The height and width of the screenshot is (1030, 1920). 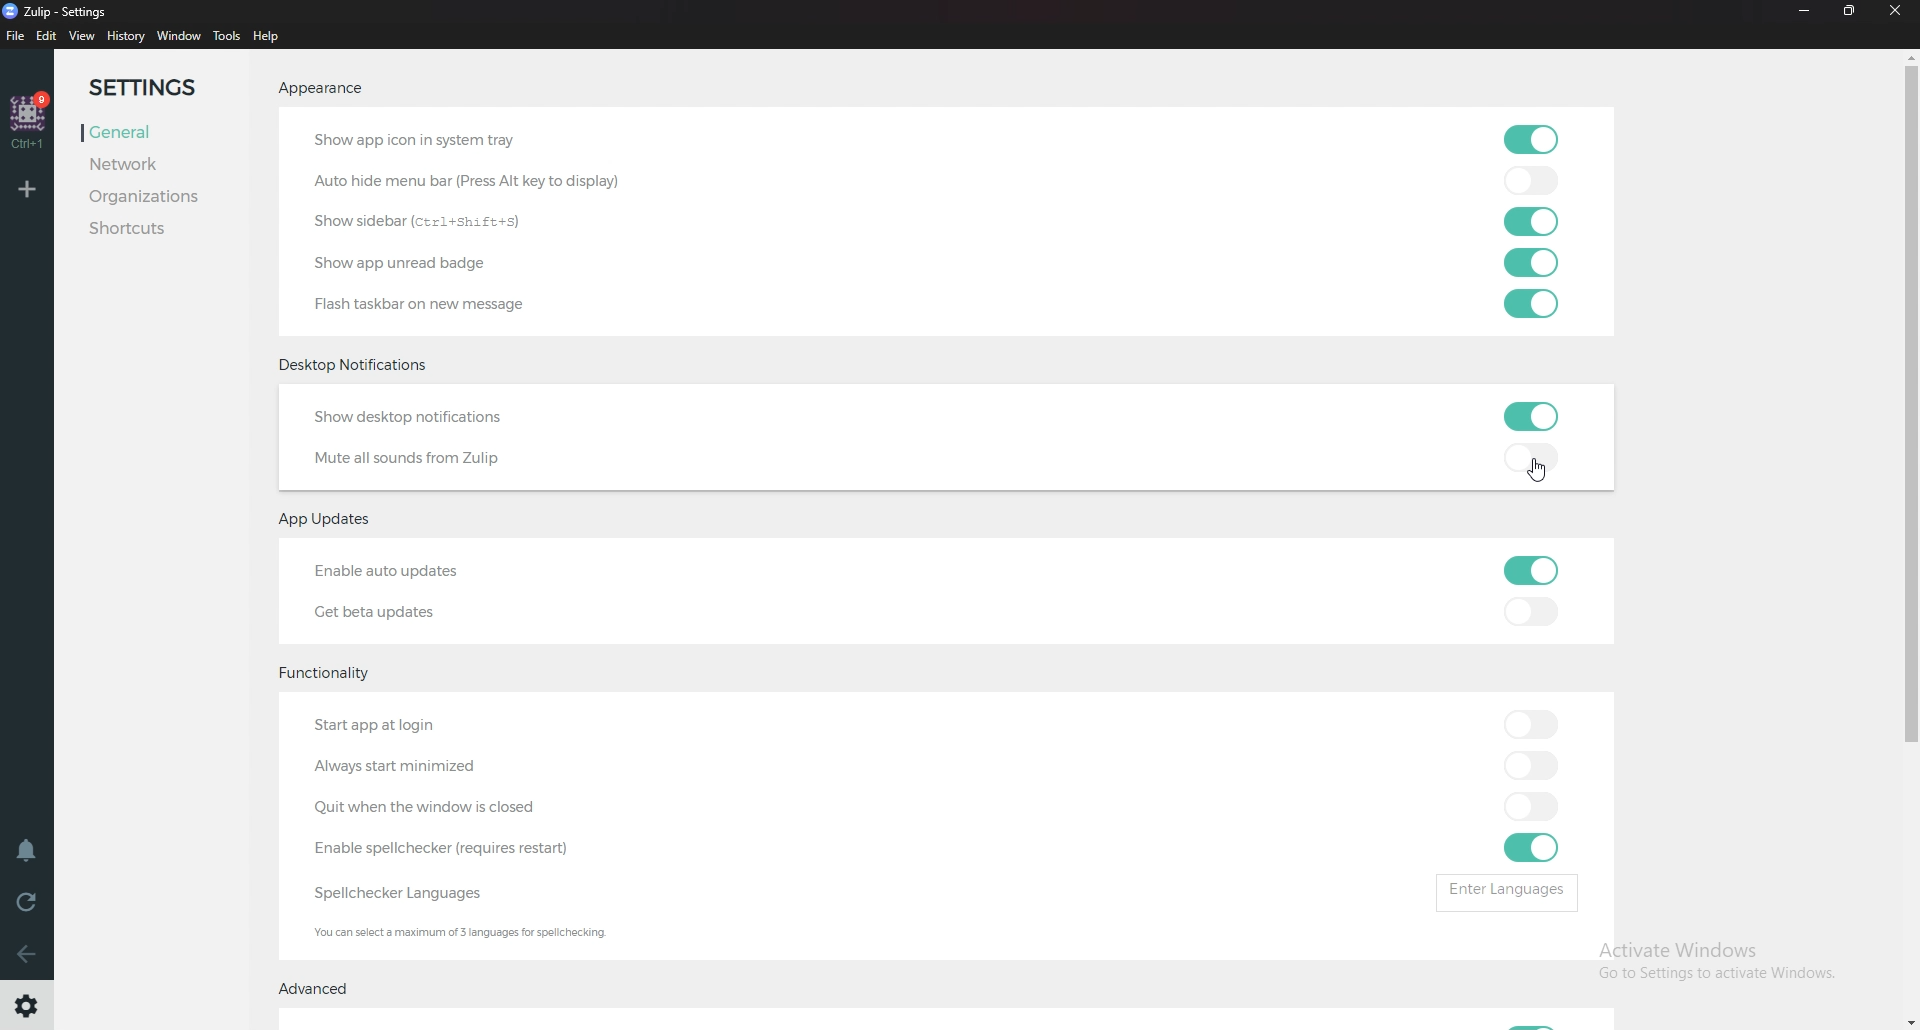 What do you see at coordinates (48, 36) in the screenshot?
I see `Edit` at bounding box center [48, 36].